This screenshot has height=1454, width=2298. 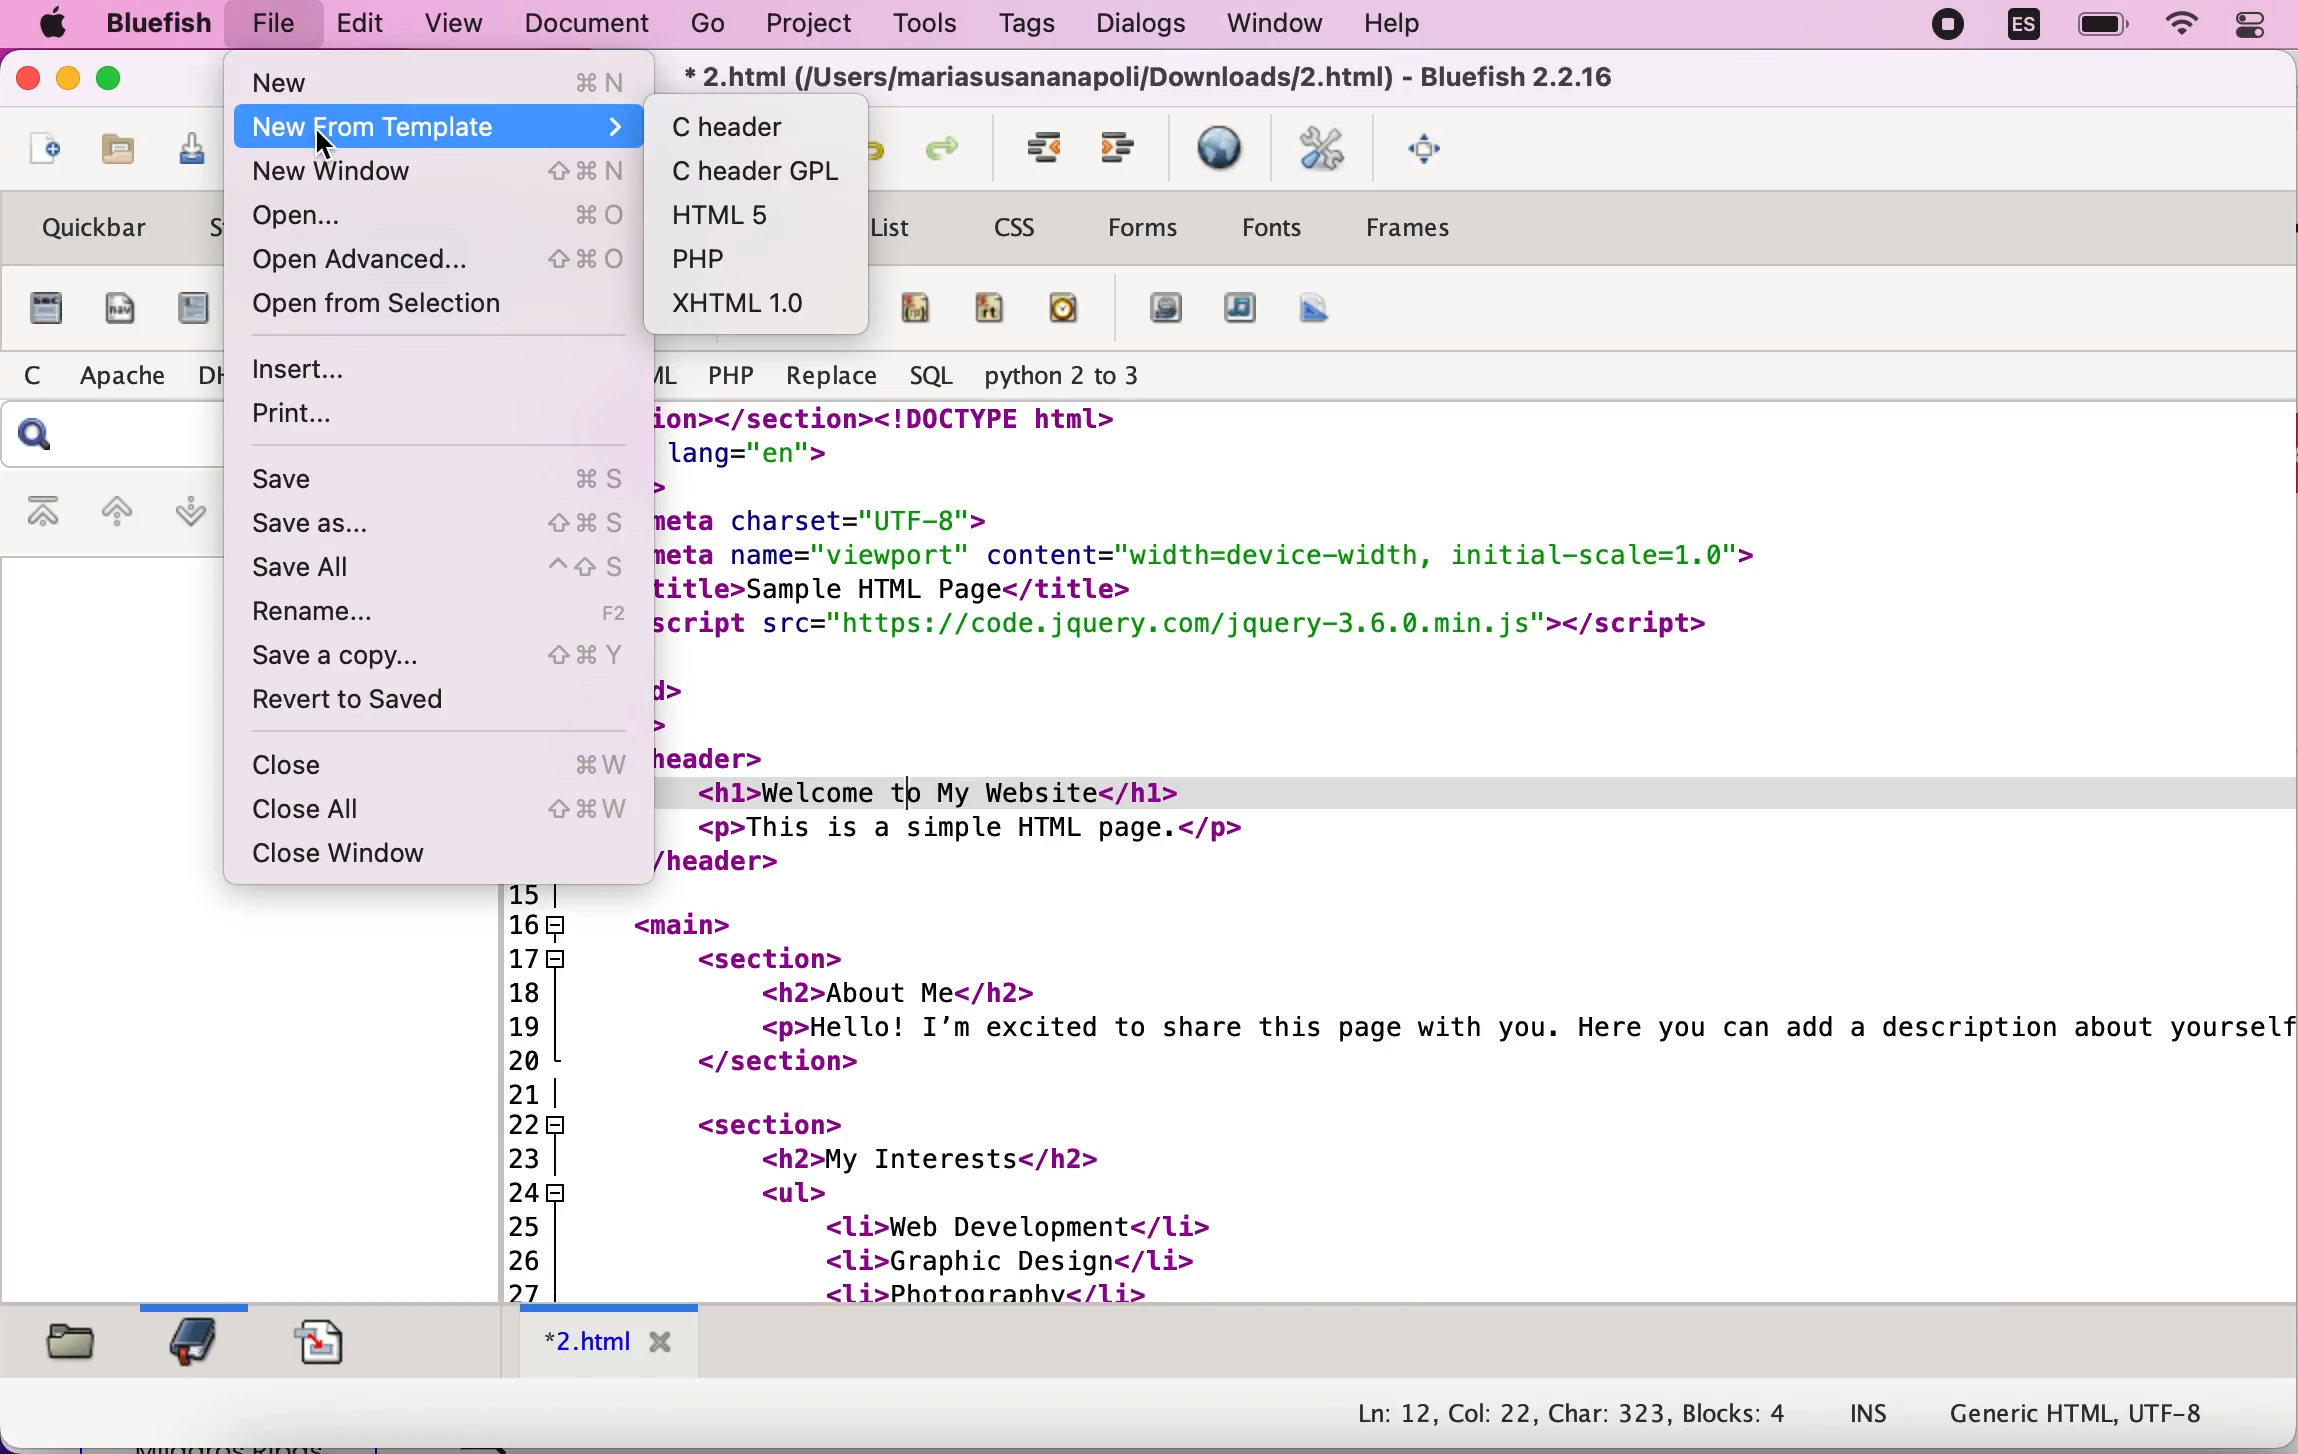 I want to click on fullscreen, so click(x=1429, y=147).